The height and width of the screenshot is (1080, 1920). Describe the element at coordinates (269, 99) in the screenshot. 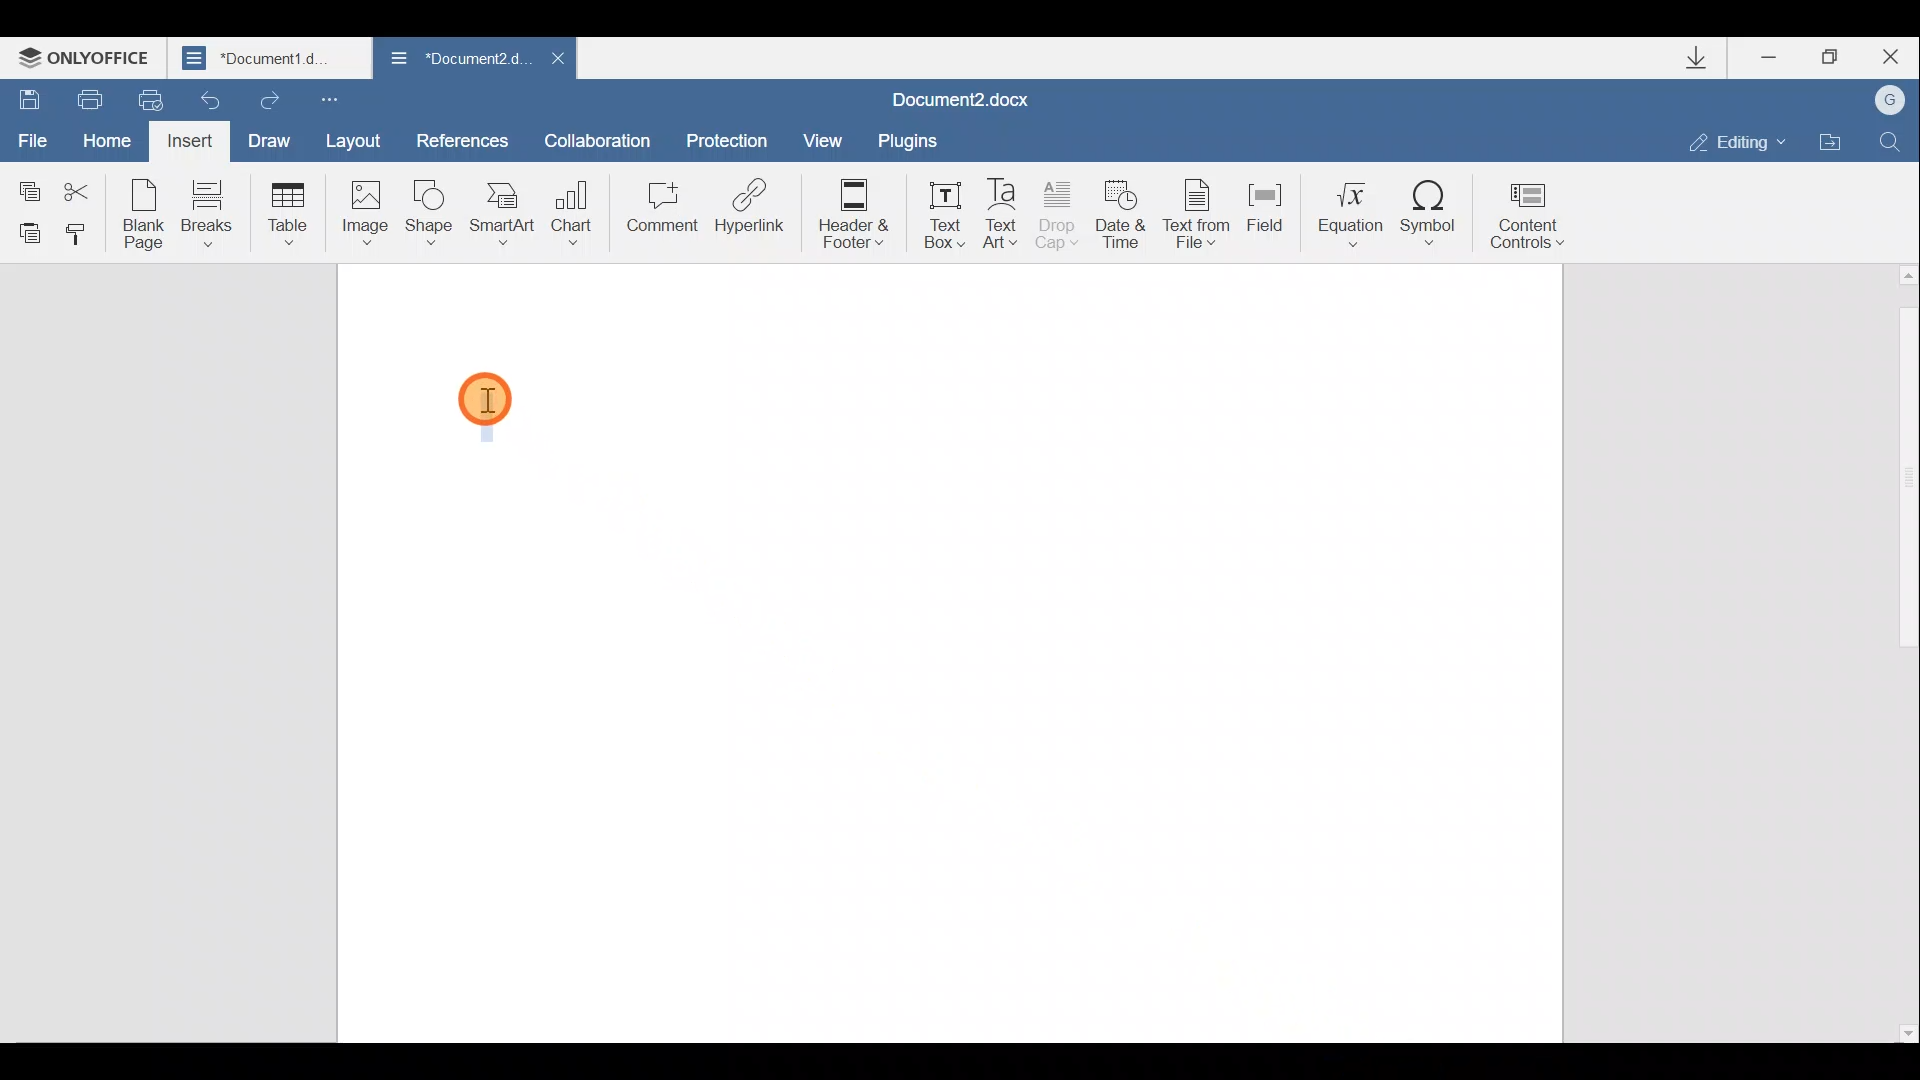

I see `Redo` at that location.